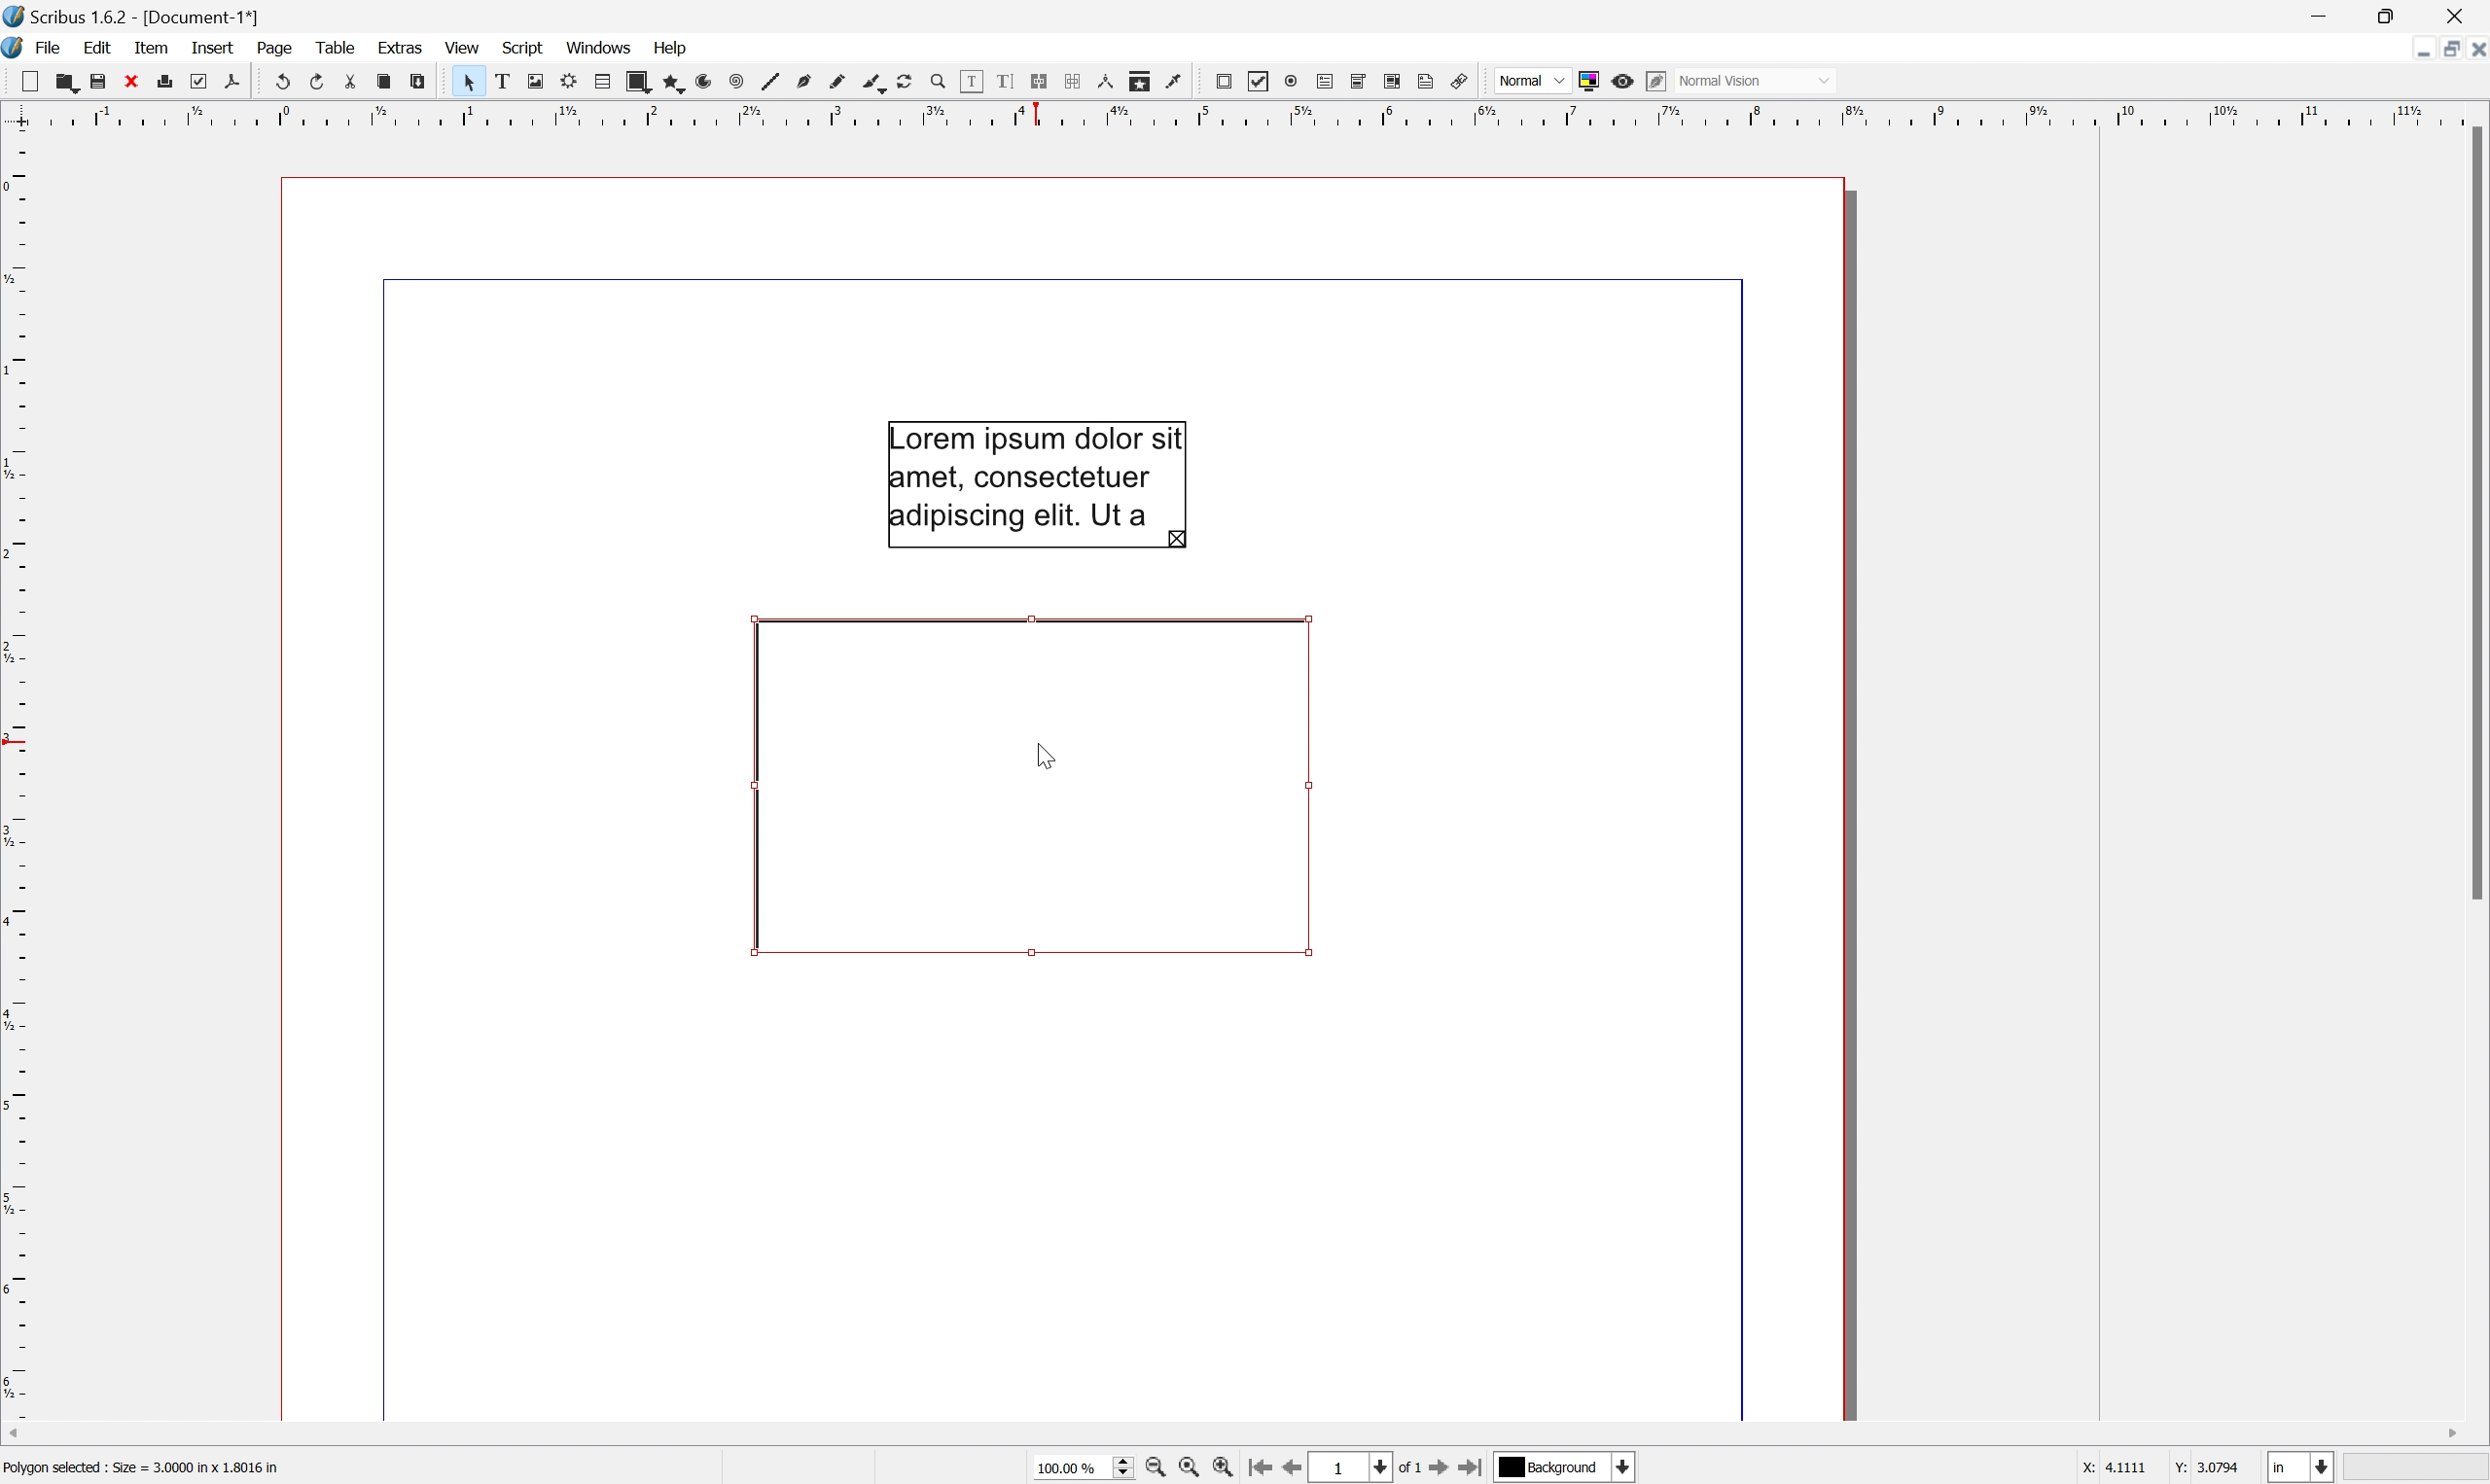 Image resolution: width=2490 pixels, height=1484 pixels. What do you see at coordinates (2314, 14) in the screenshot?
I see `Minimize` at bounding box center [2314, 14].